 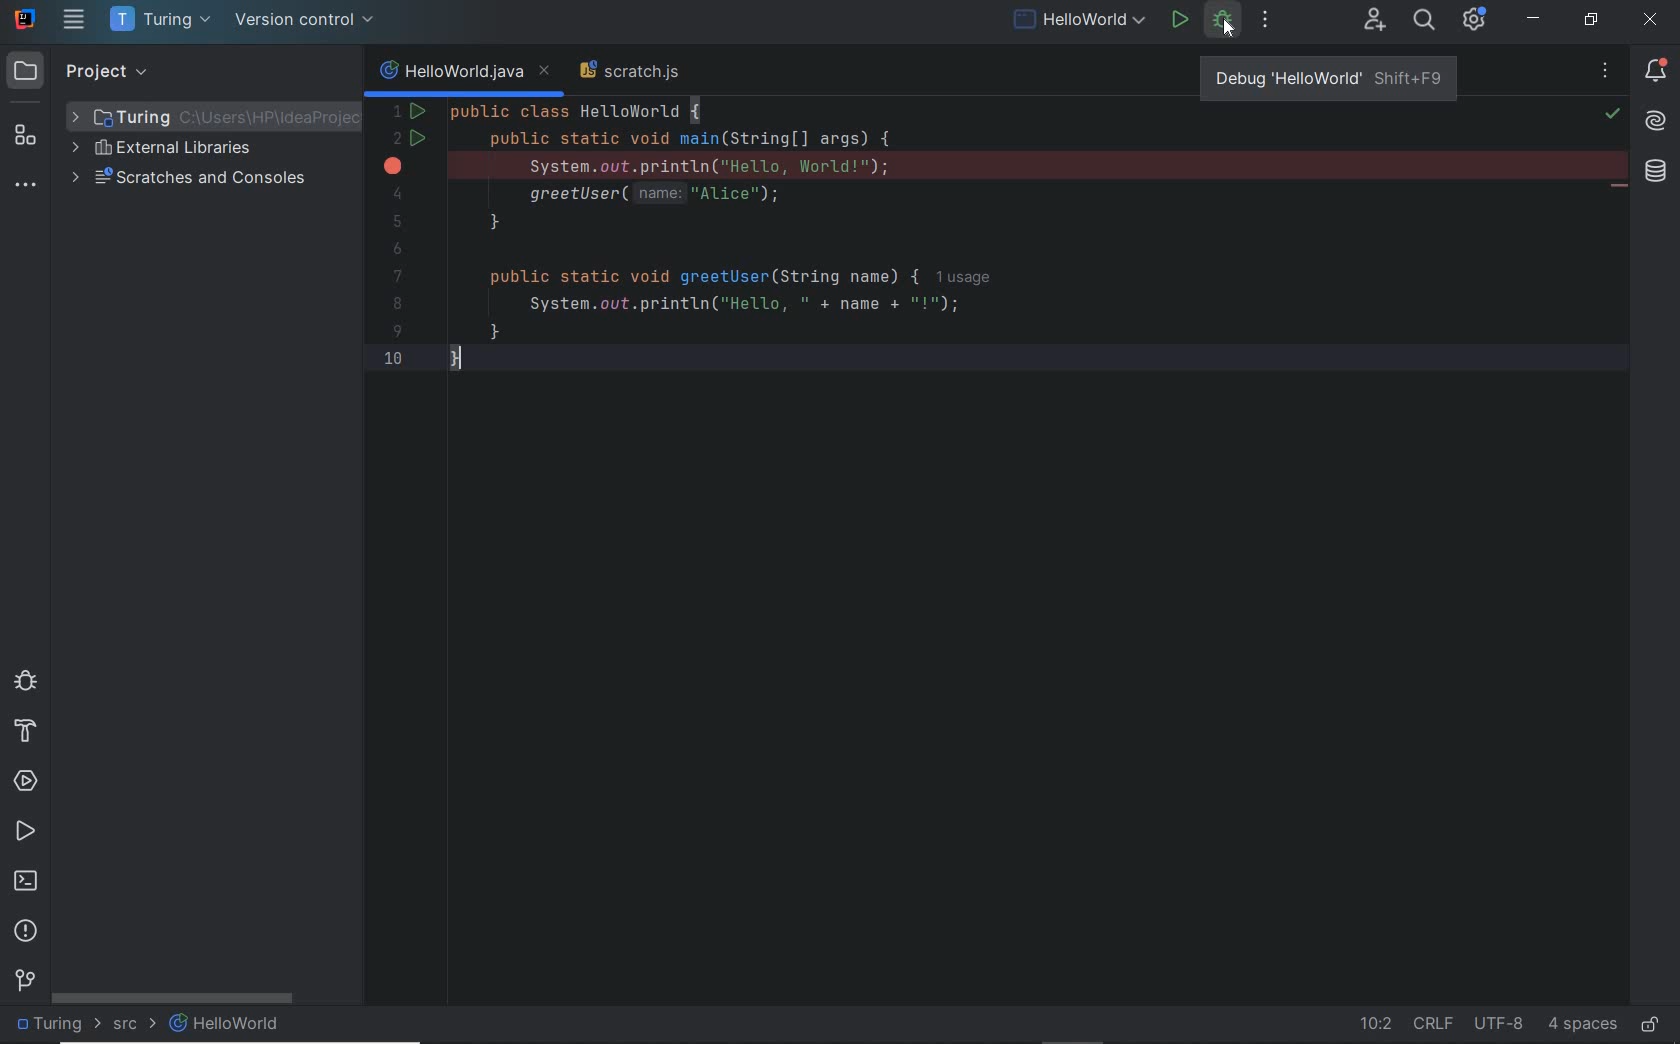 I want to click on notifications, so click(x=1657, y=70).